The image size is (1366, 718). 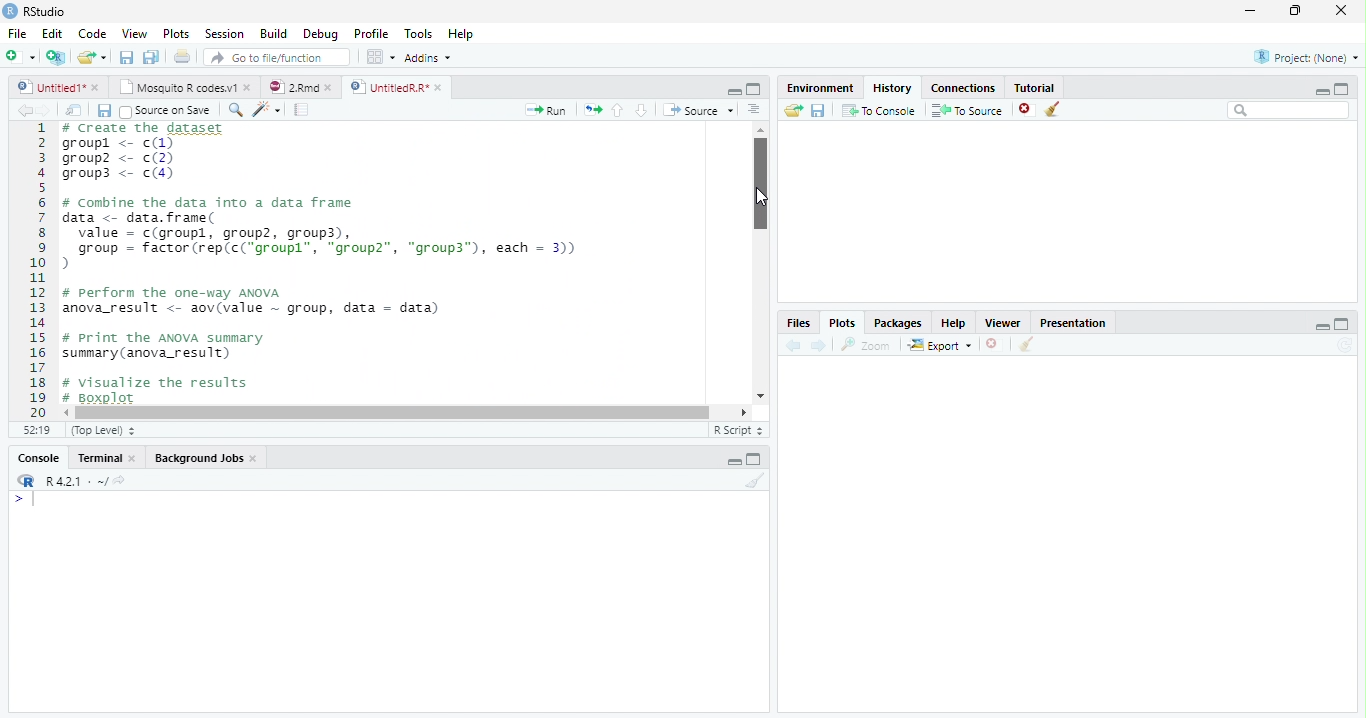 I want to click on Clear objects from the workspace, so click(x=1051, y=106).